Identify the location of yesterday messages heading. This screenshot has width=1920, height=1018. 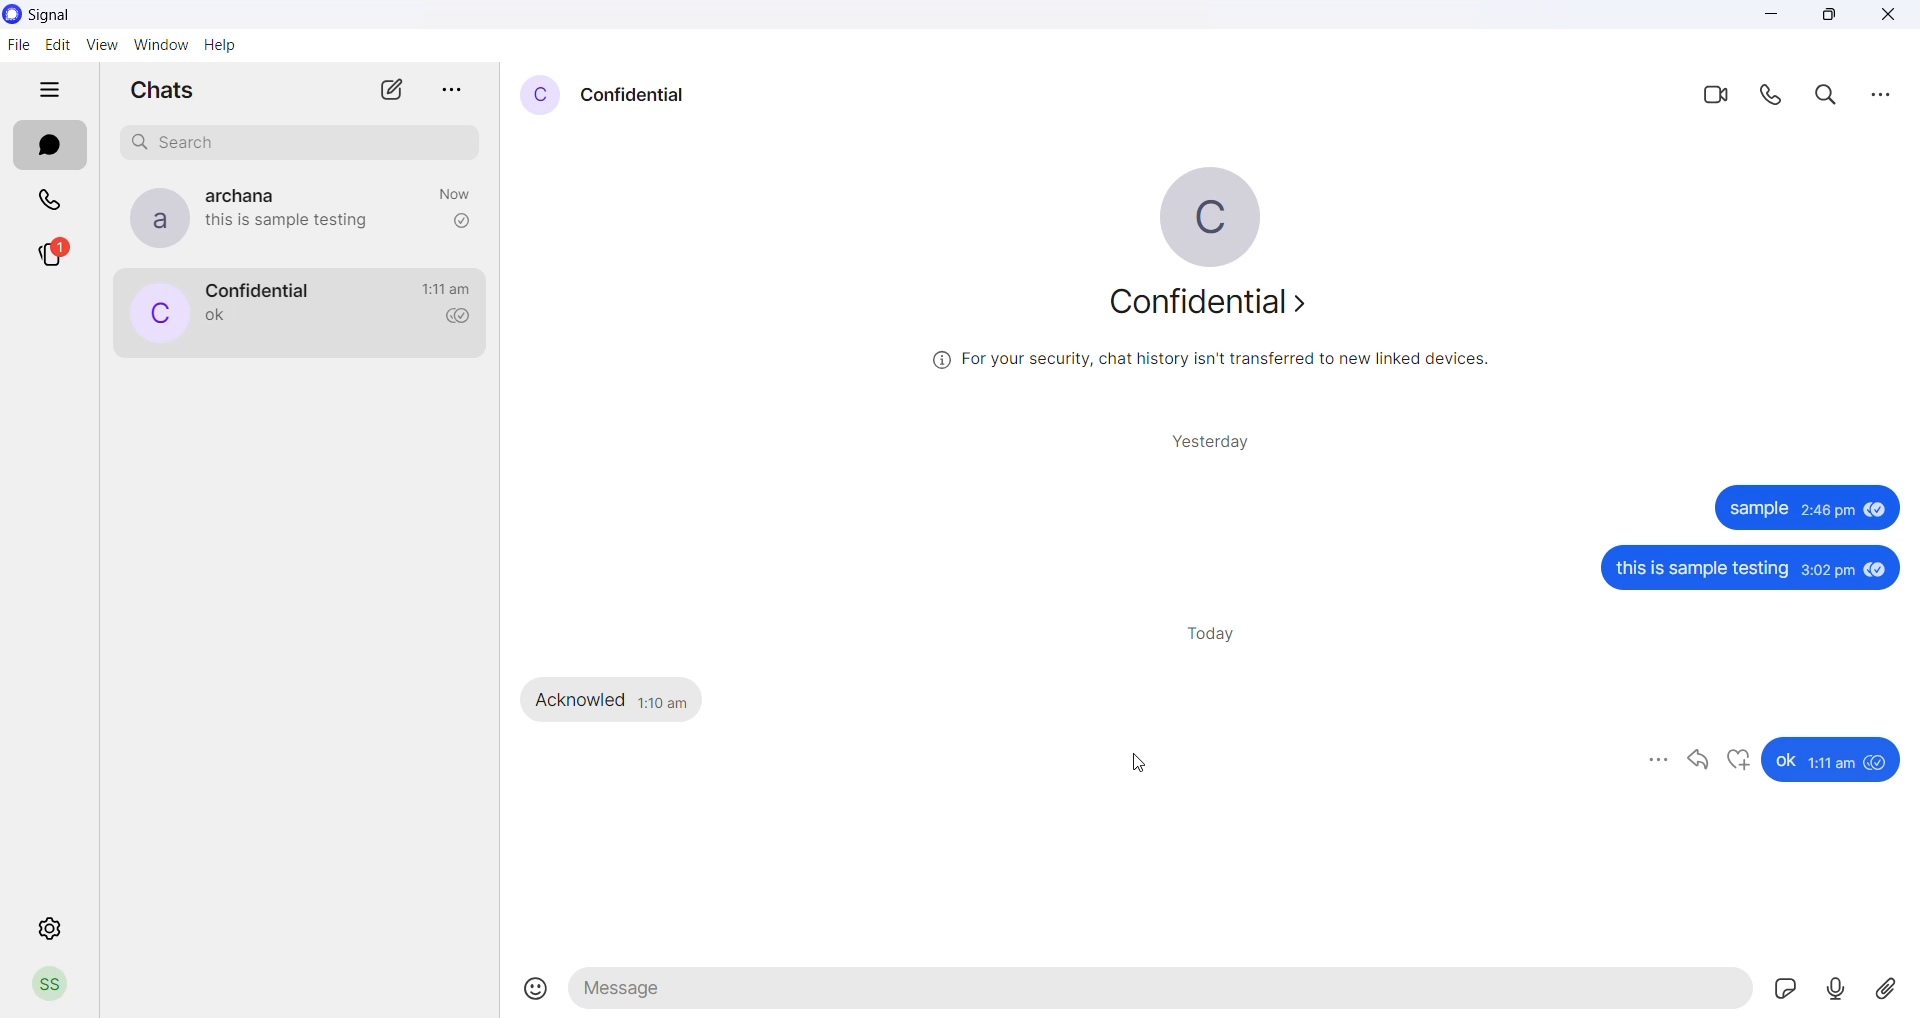
(1214, 436).